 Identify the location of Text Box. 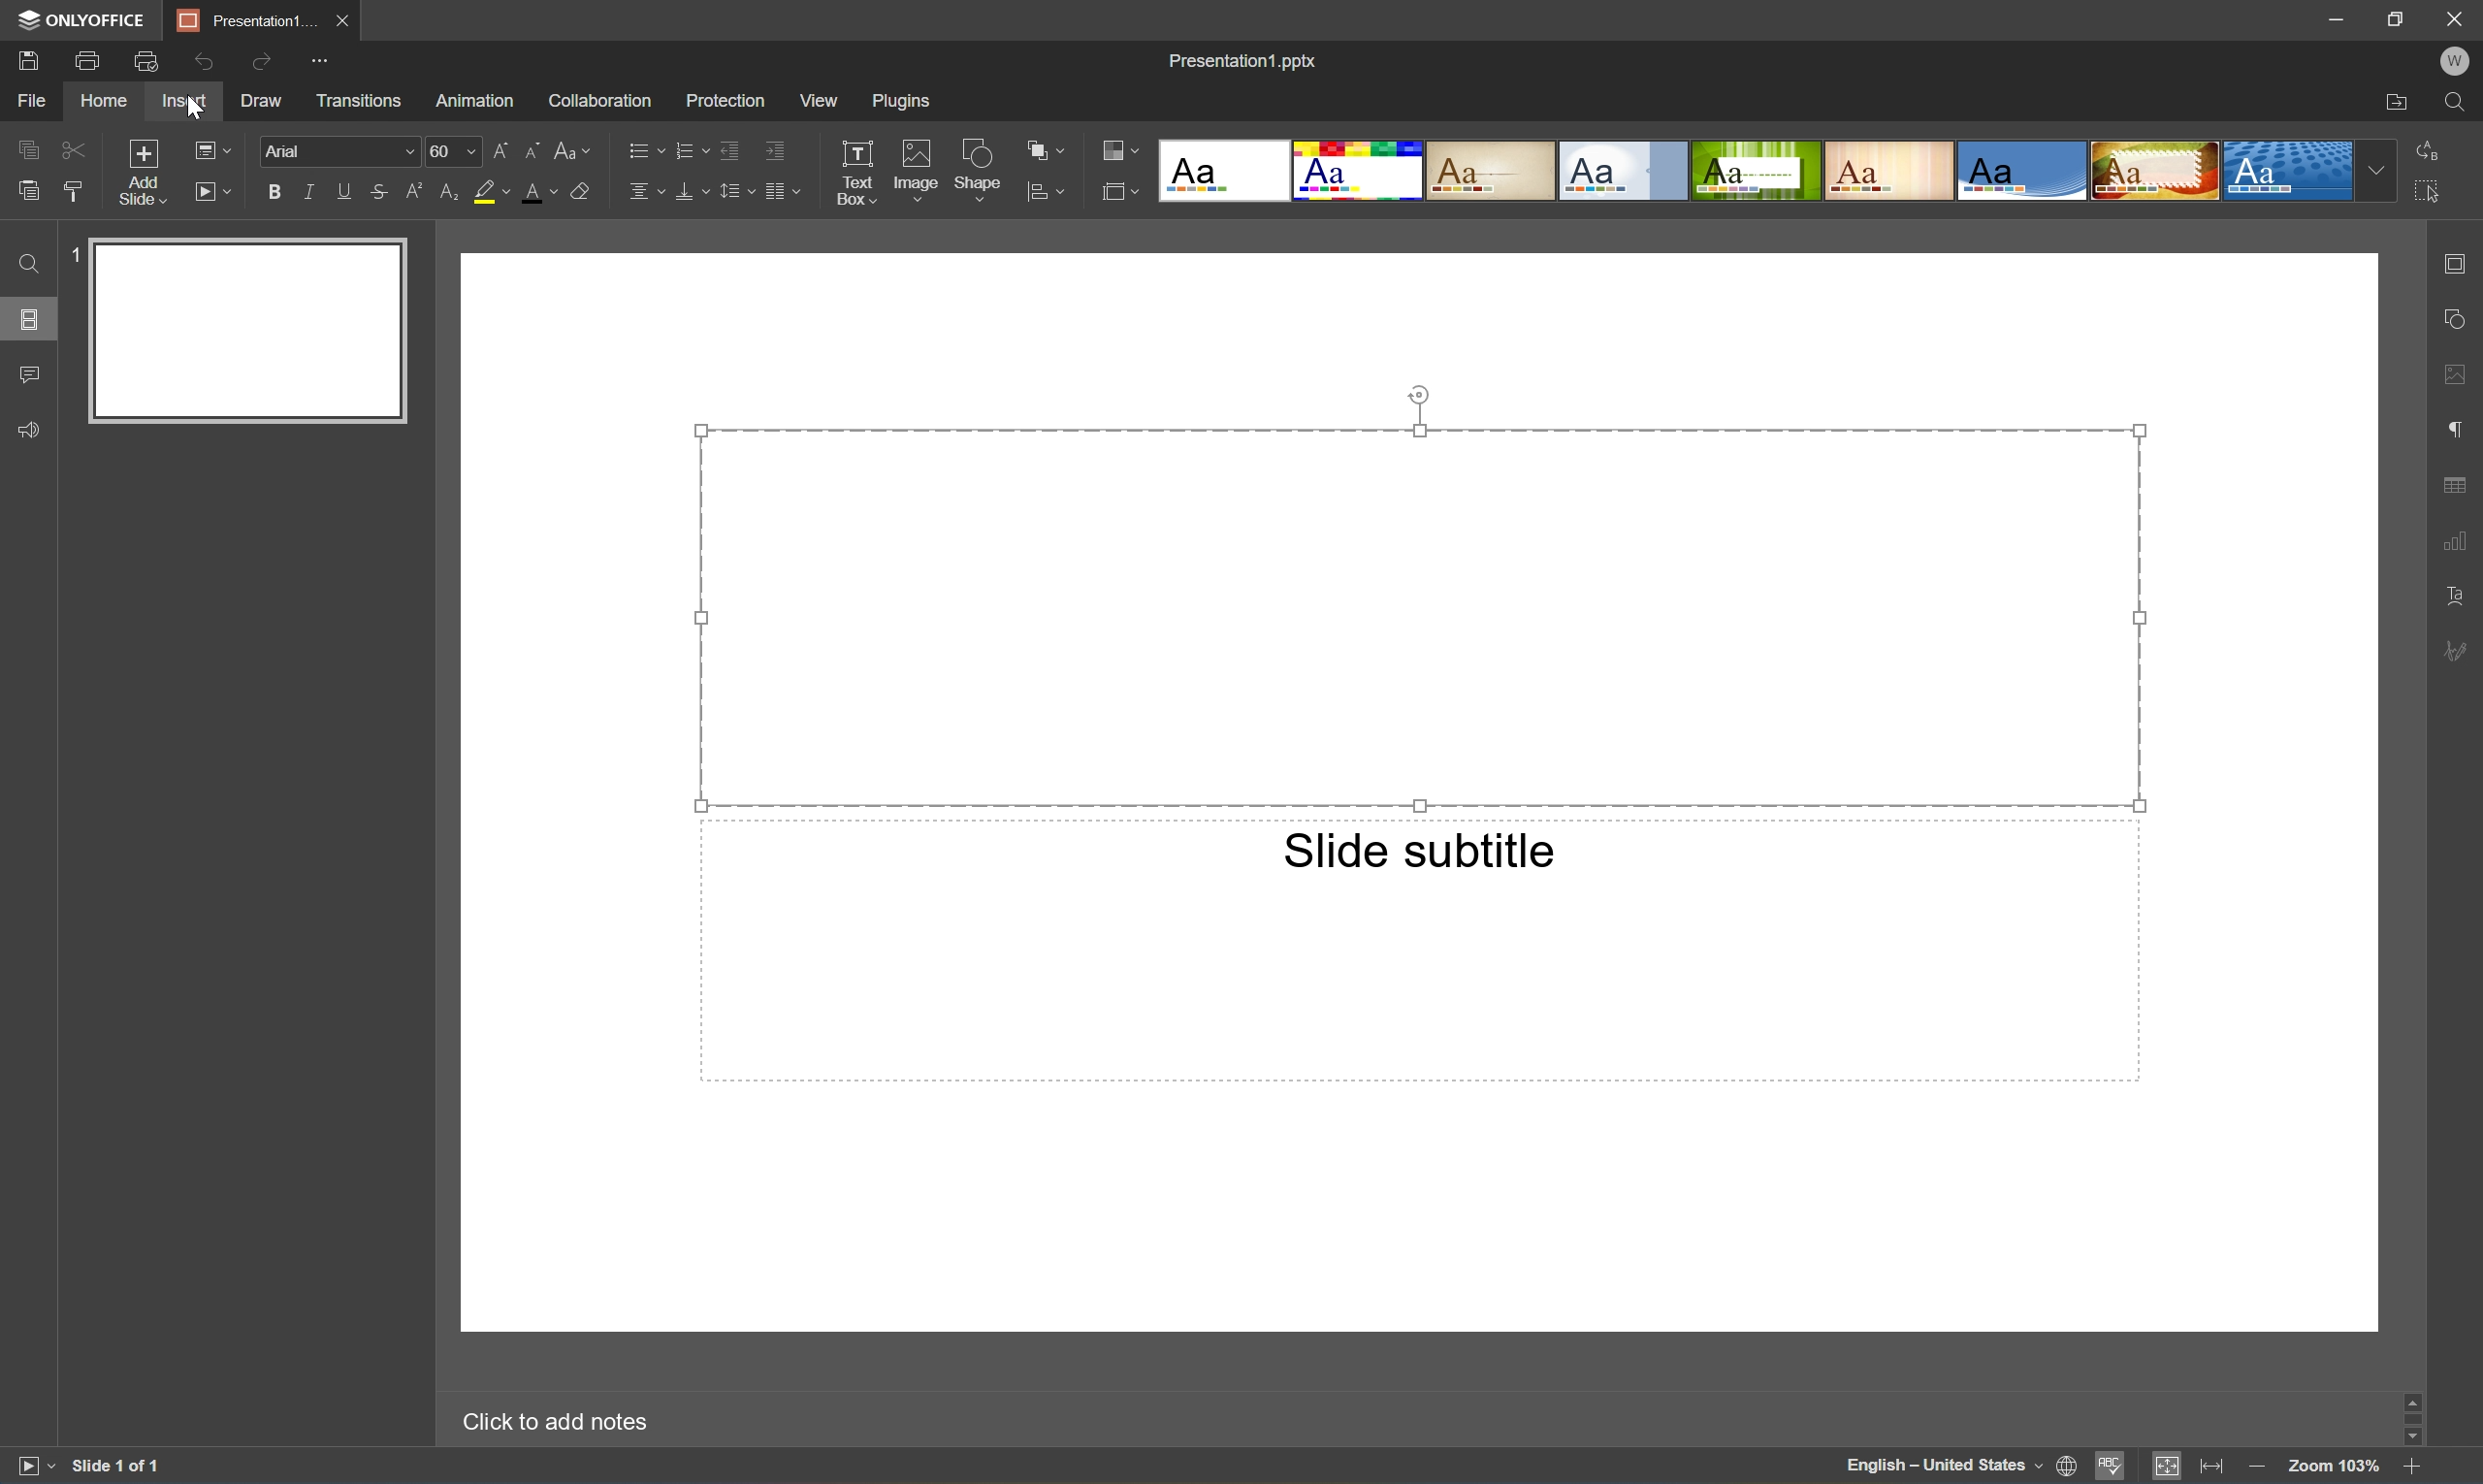
(1419, 616).